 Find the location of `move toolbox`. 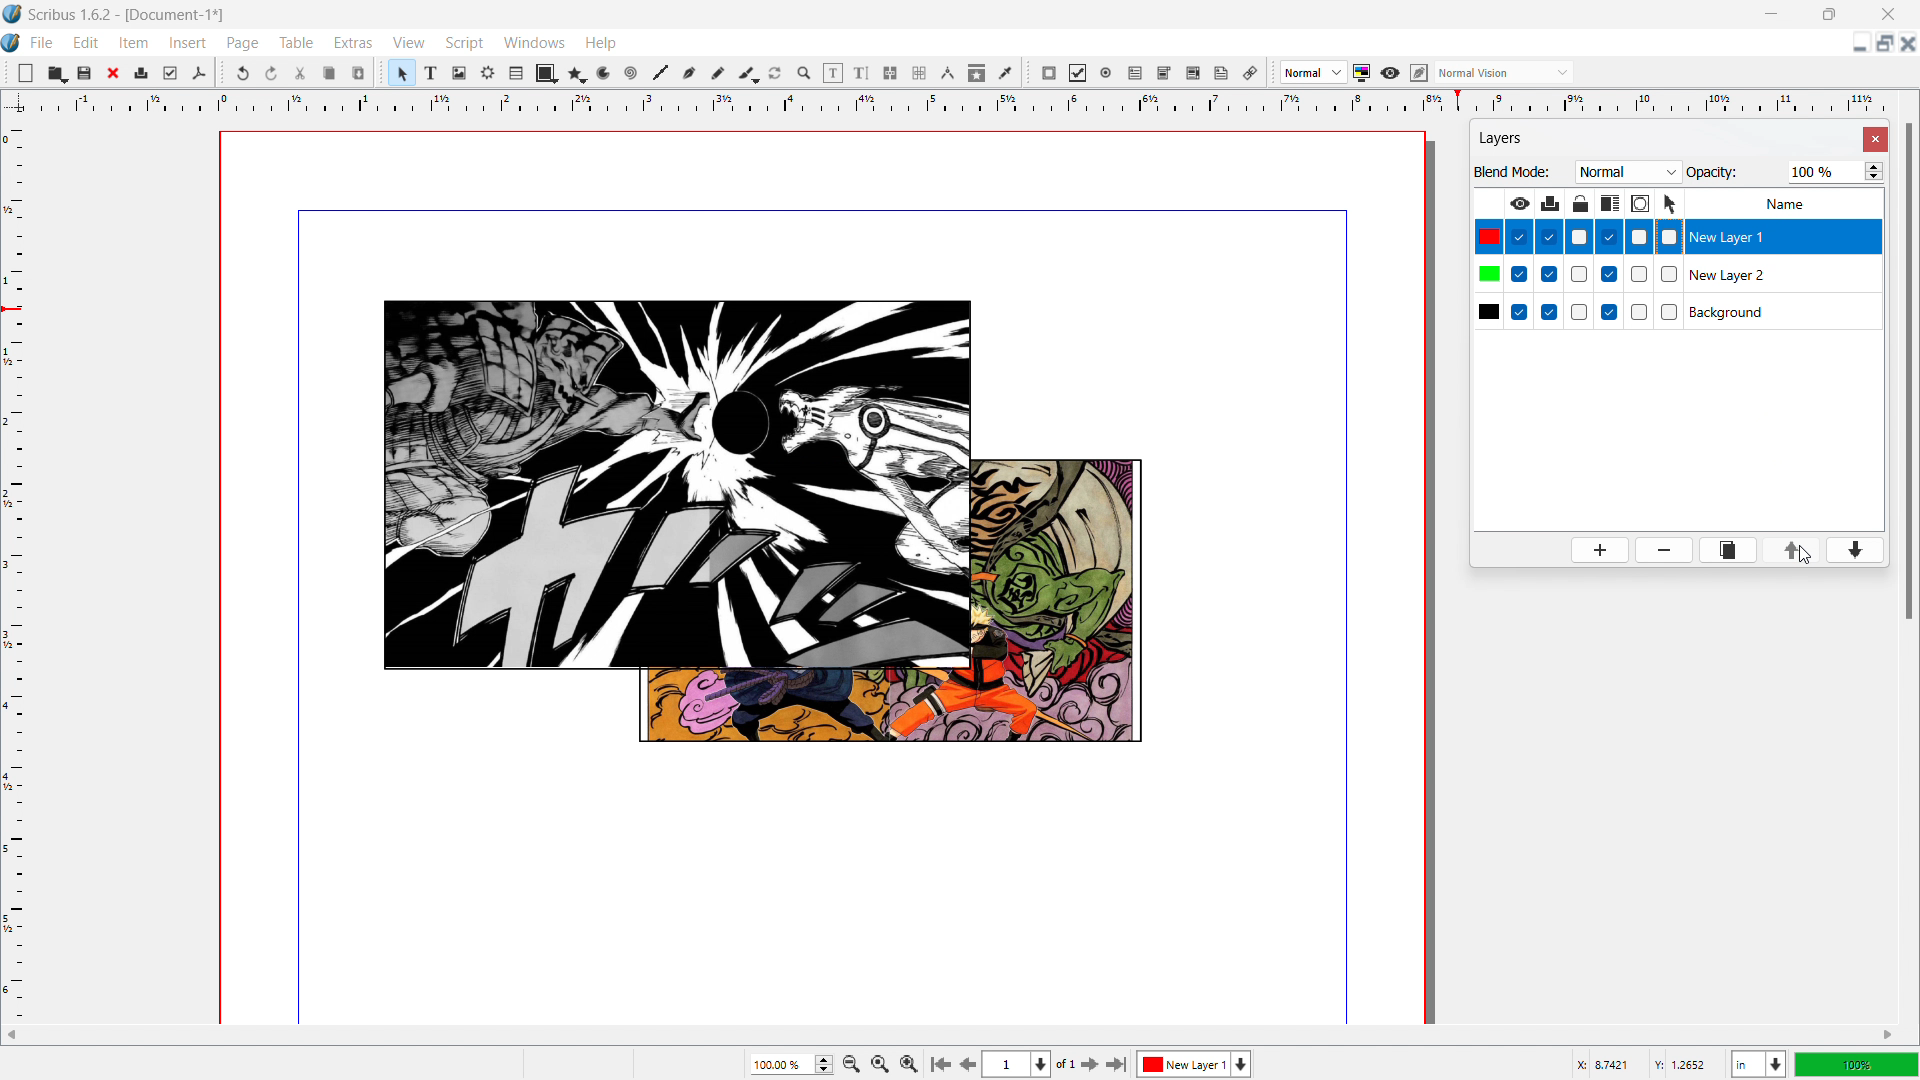

move toolbox is located at coordinates (1271, 73).